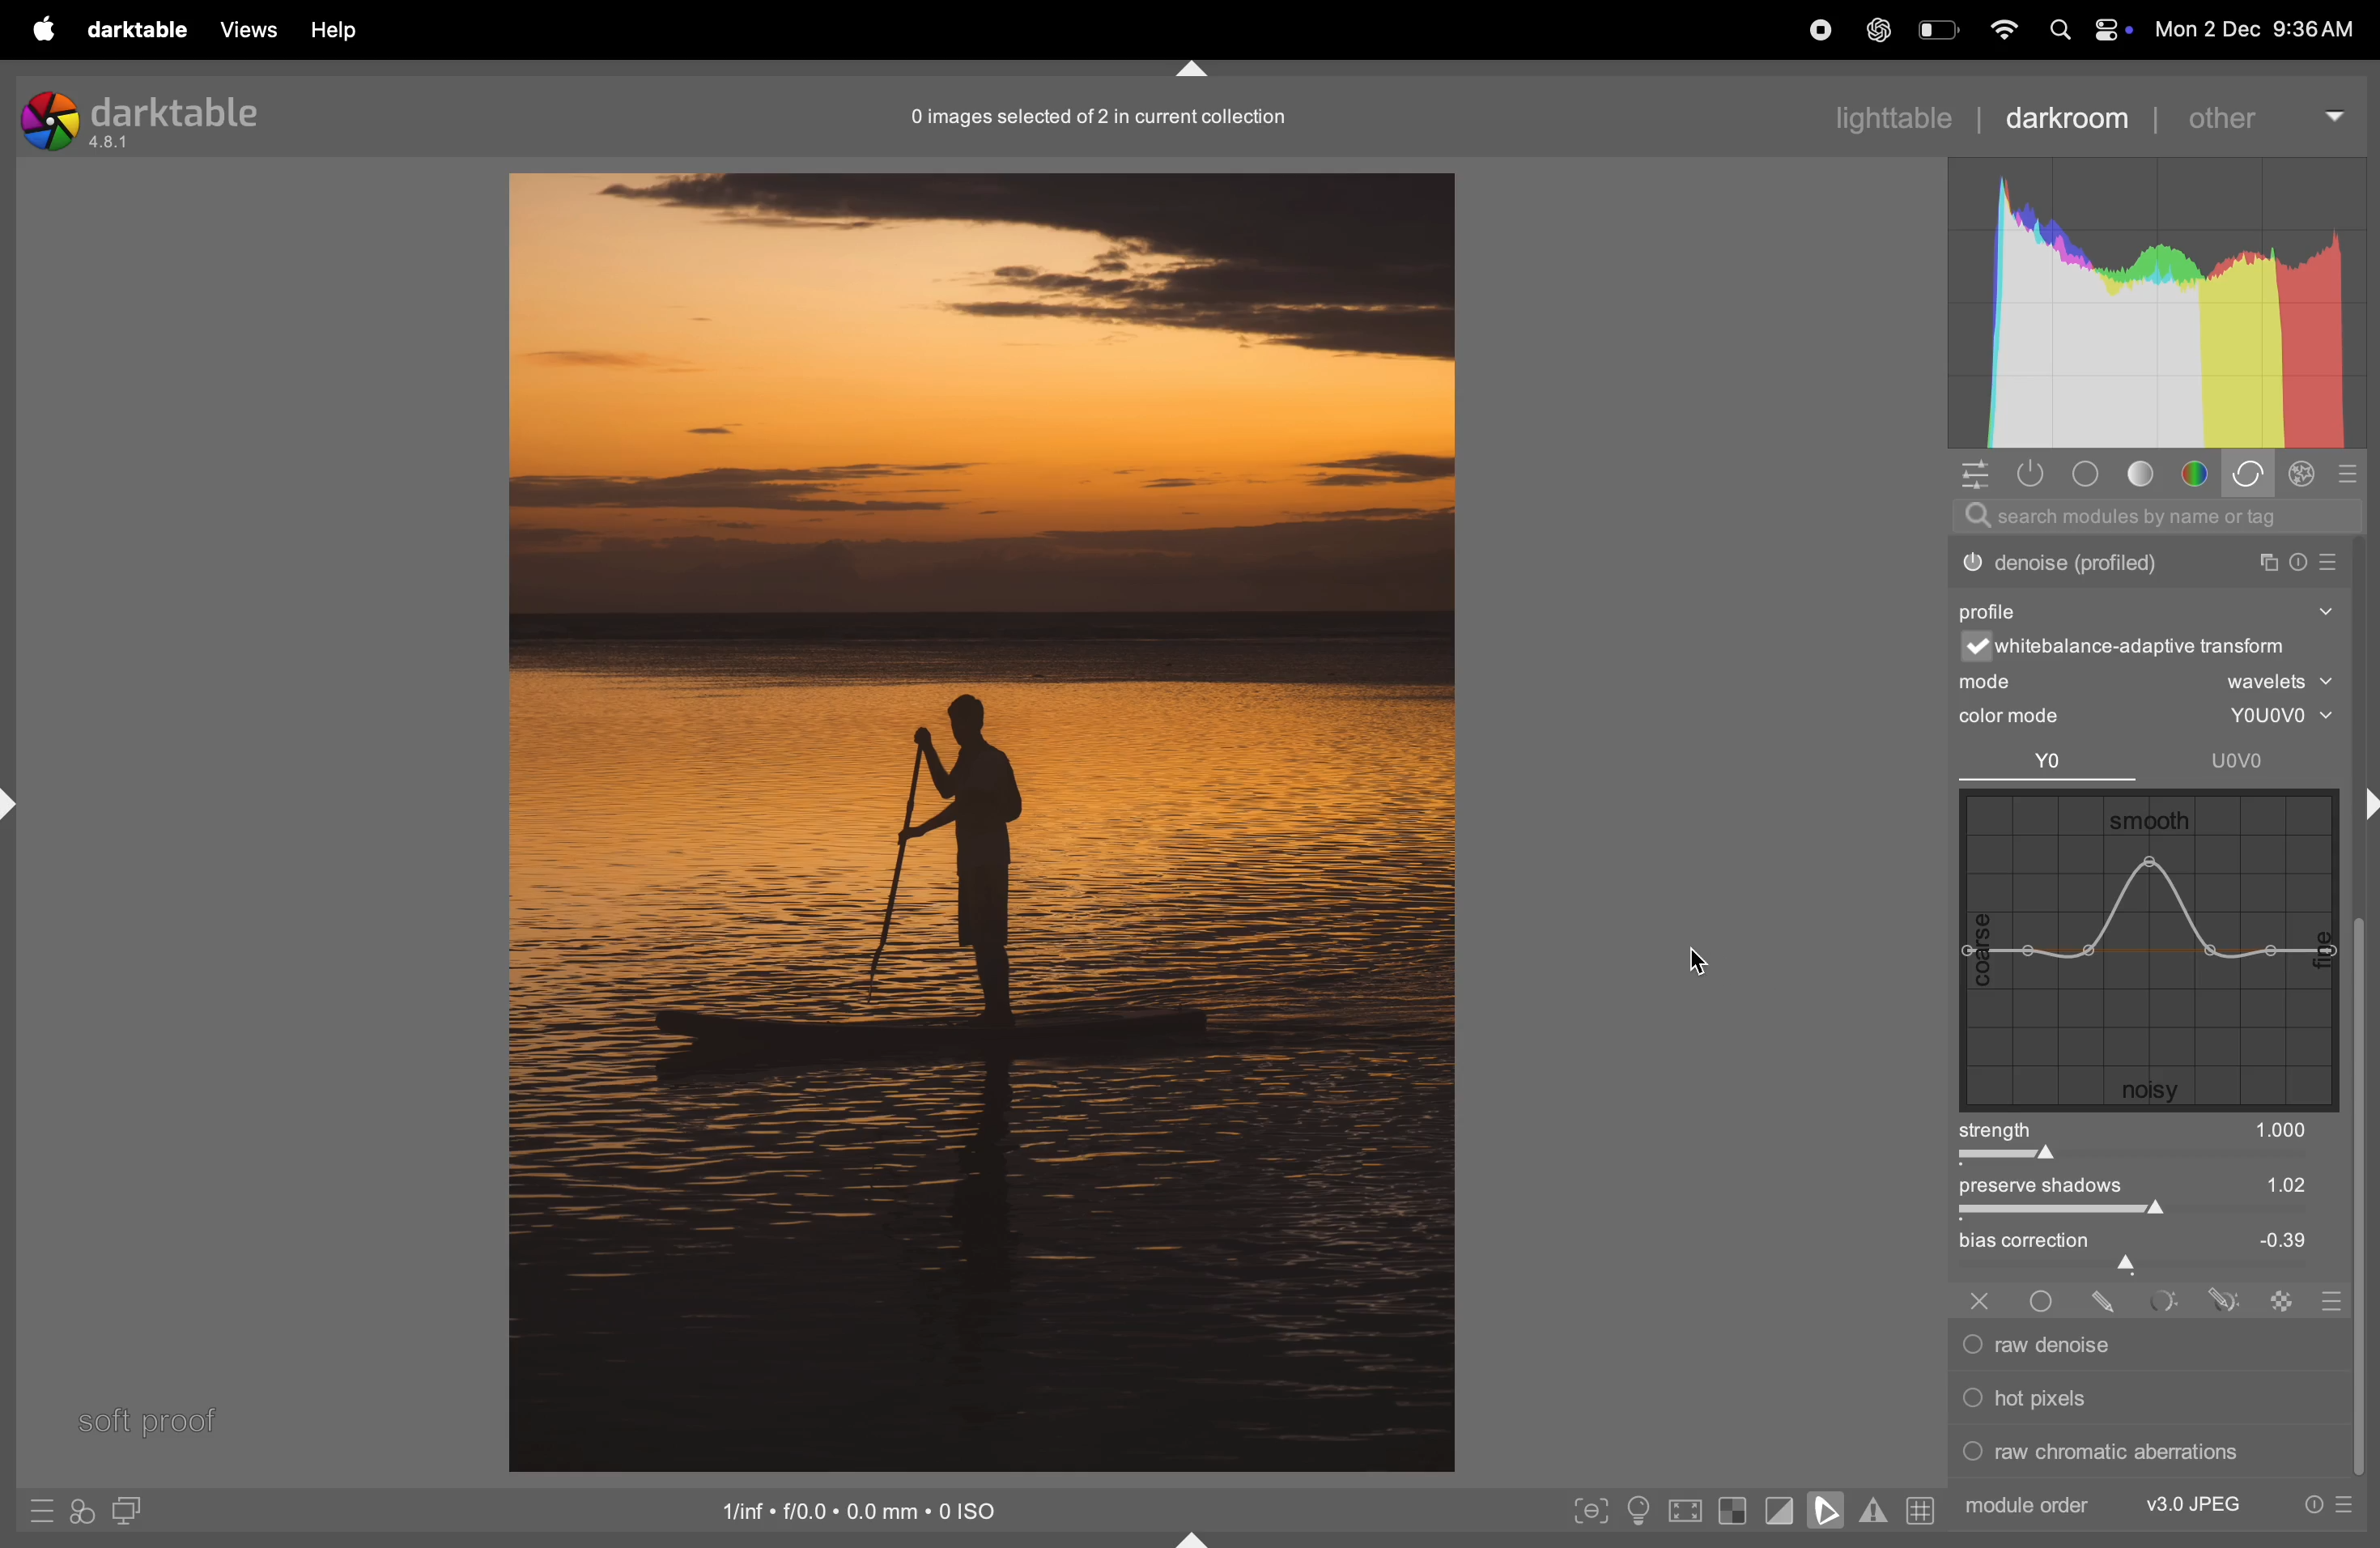 This screenshot has width=2380, height=1548. Describe the element at coordinates (2355, 474) in the screenshot. I see `sign ` at that location.